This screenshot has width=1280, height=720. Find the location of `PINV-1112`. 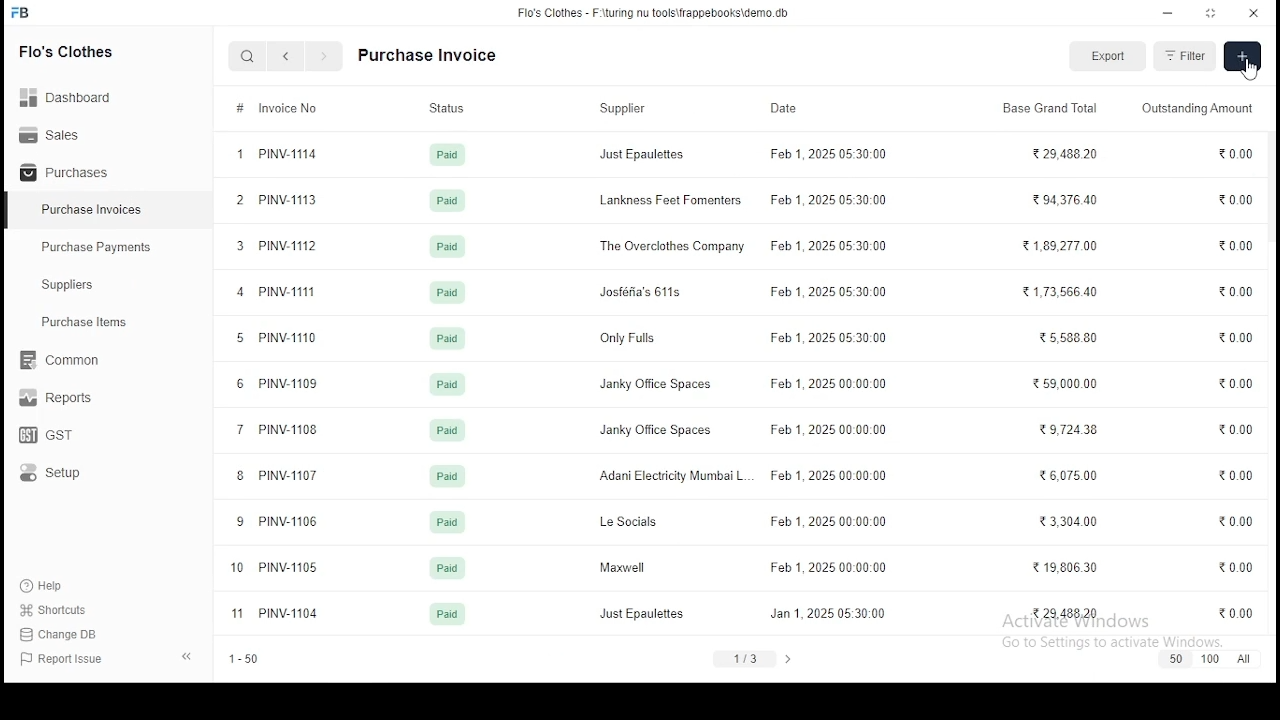

PINV-1112 is located at coordinates (290, 246).